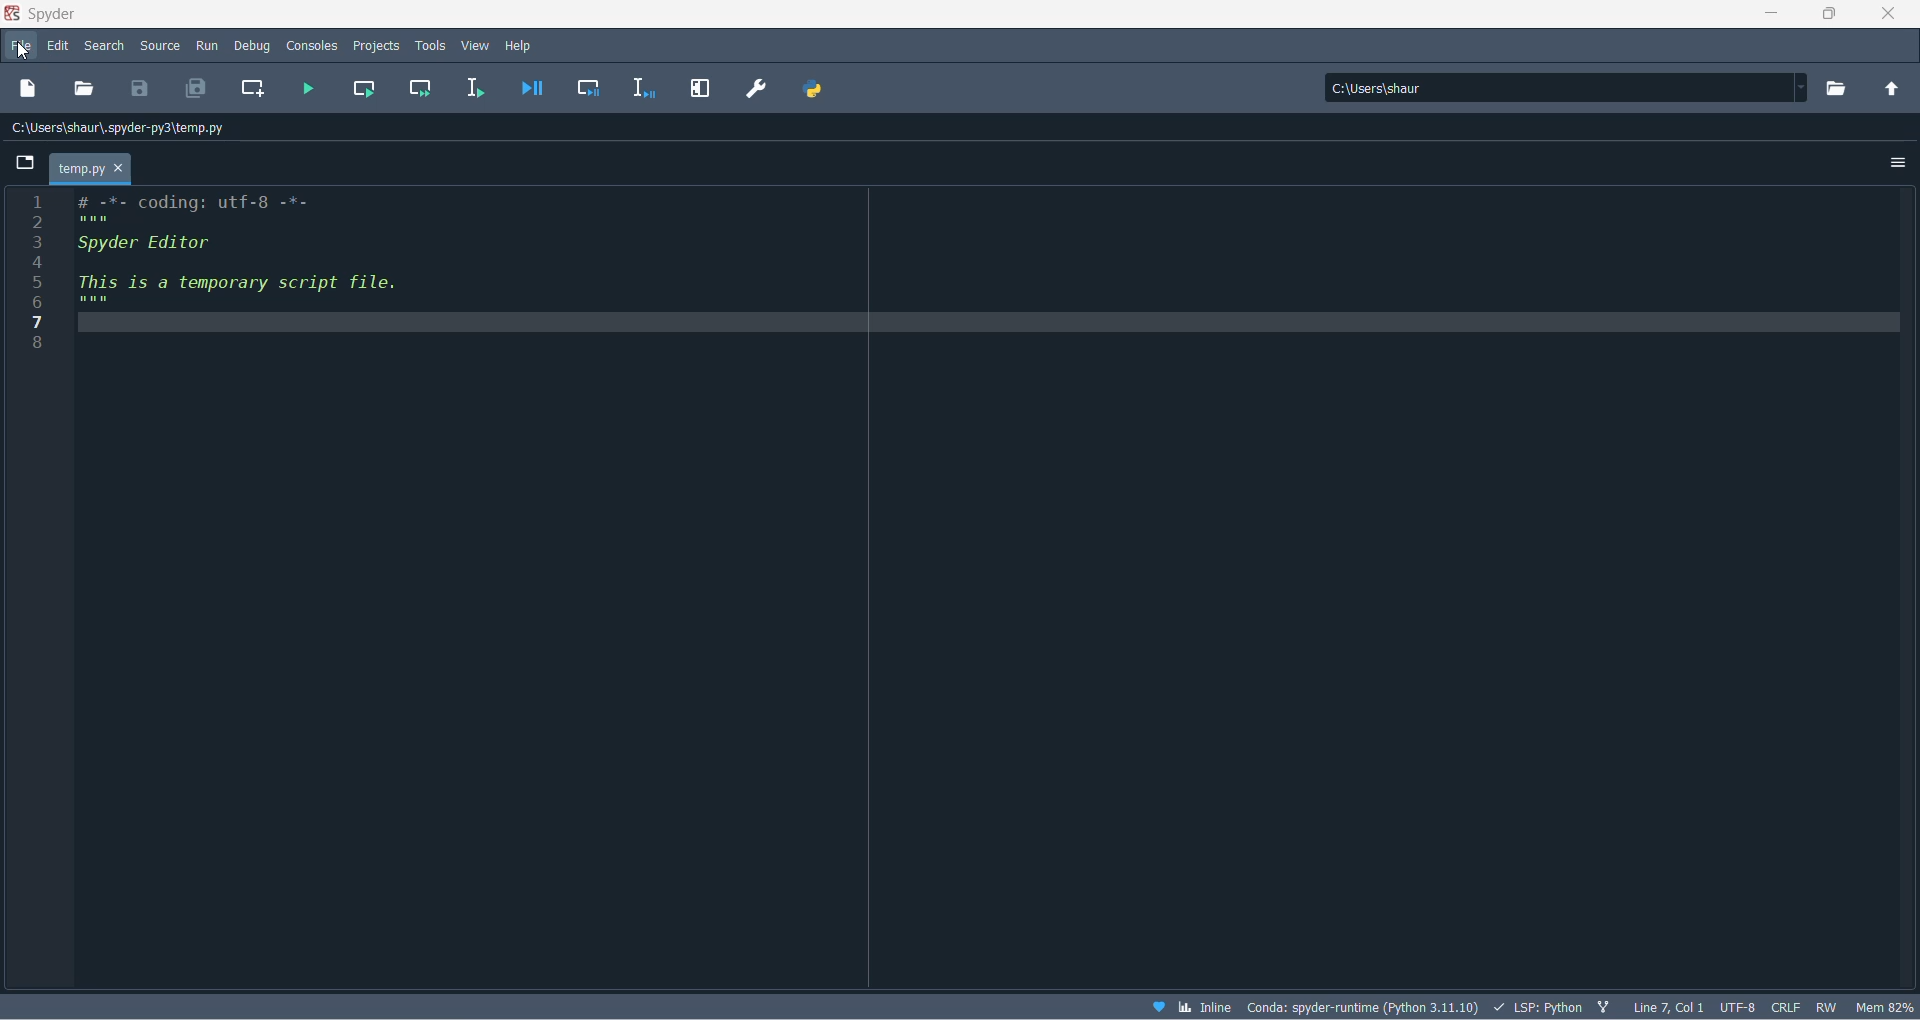 The width and height of the screenshot is (1920, 1020). Describe the element at coordinates (21, 52) in the screenshot. I see `cursor` at that location.